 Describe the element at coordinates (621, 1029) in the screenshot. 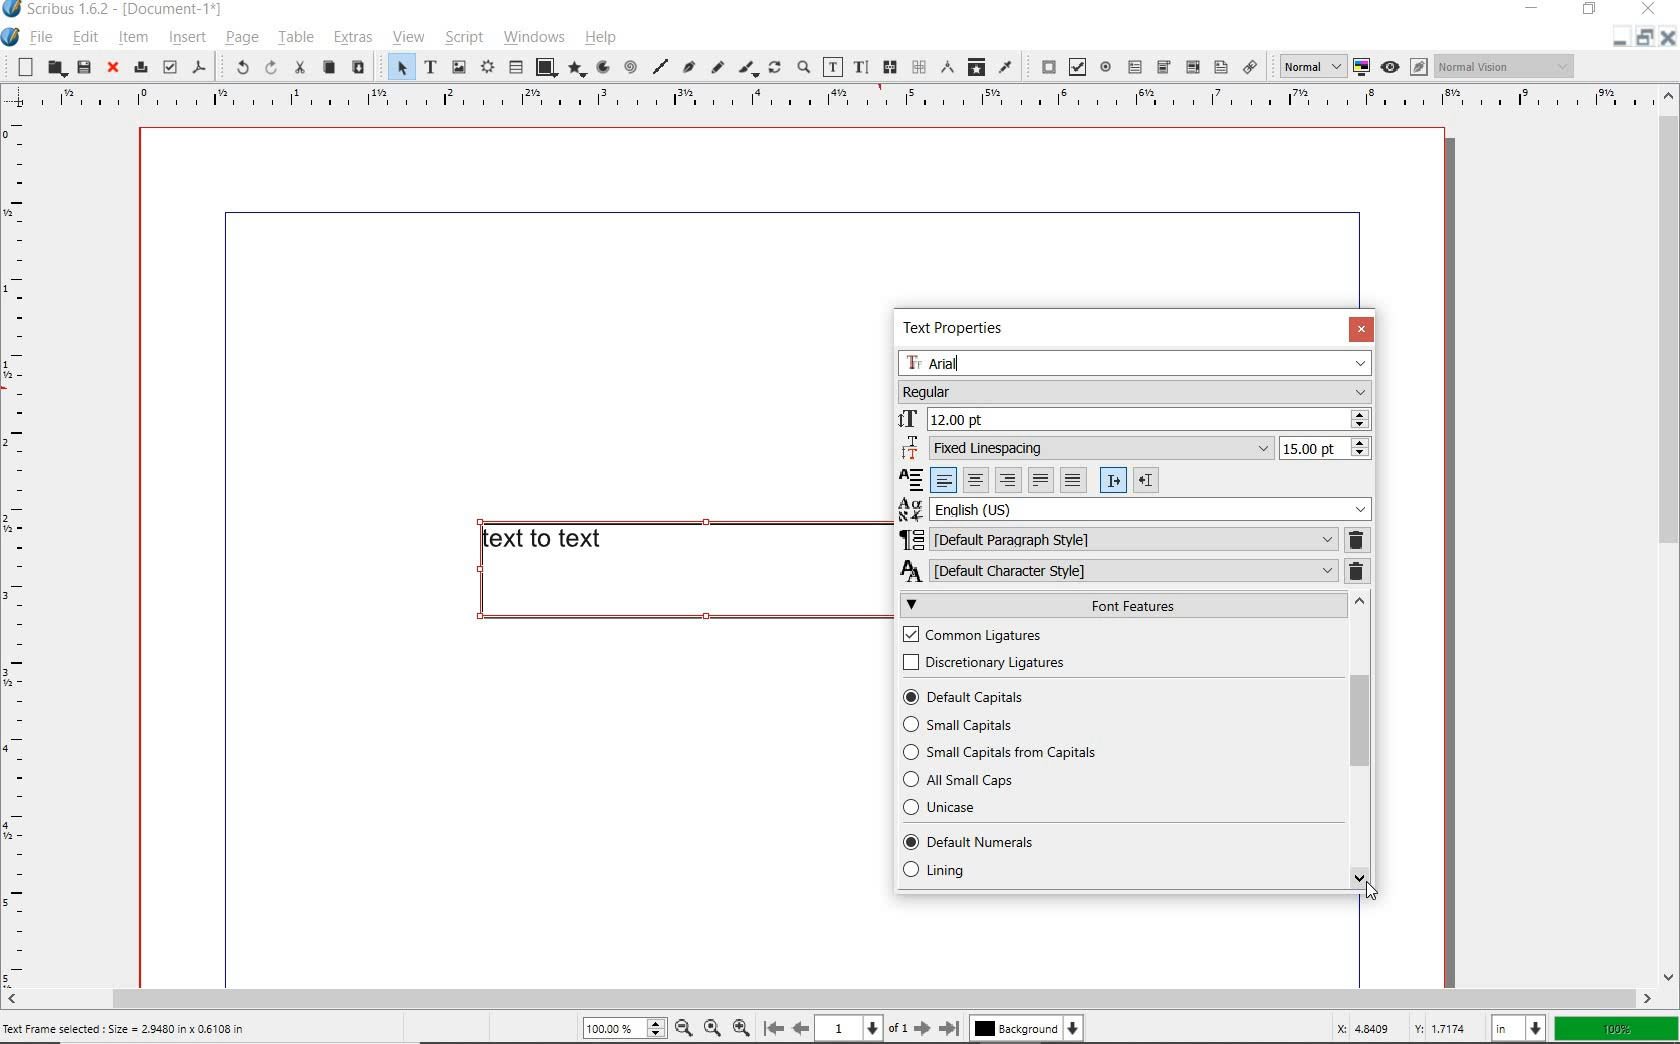

I see `100%` at that location.